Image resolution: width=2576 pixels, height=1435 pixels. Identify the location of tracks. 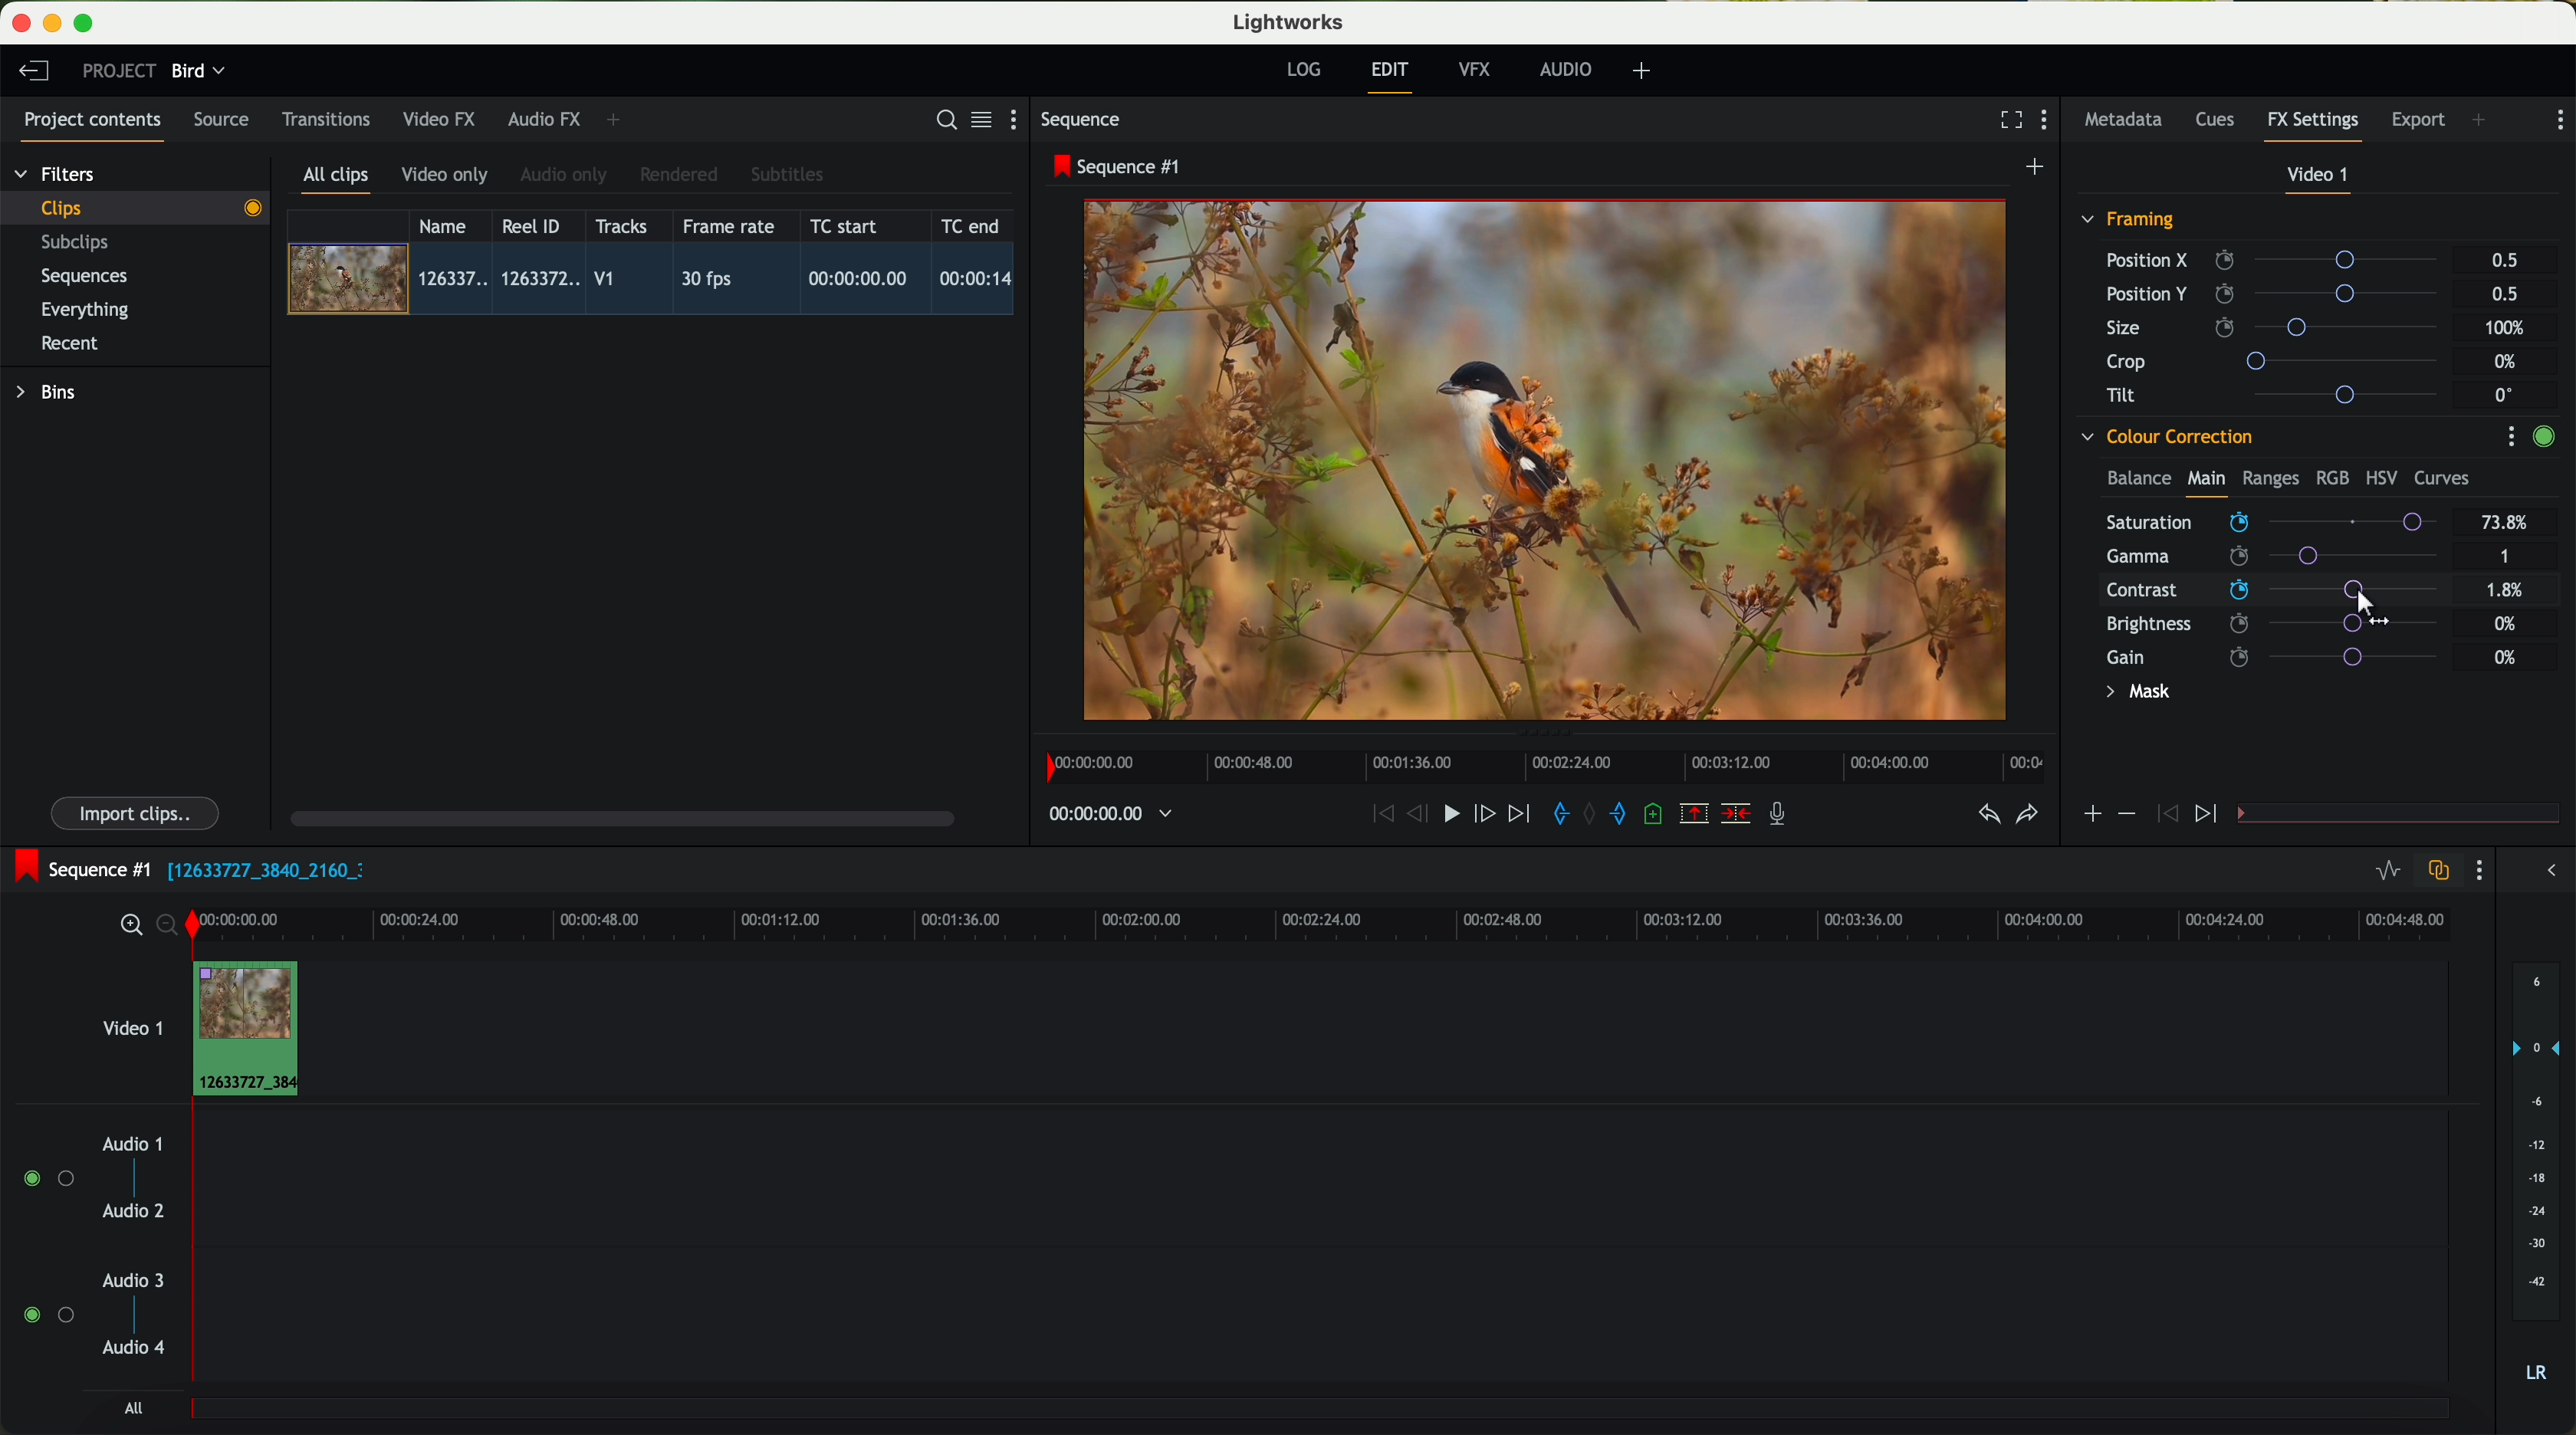
(618, 227).